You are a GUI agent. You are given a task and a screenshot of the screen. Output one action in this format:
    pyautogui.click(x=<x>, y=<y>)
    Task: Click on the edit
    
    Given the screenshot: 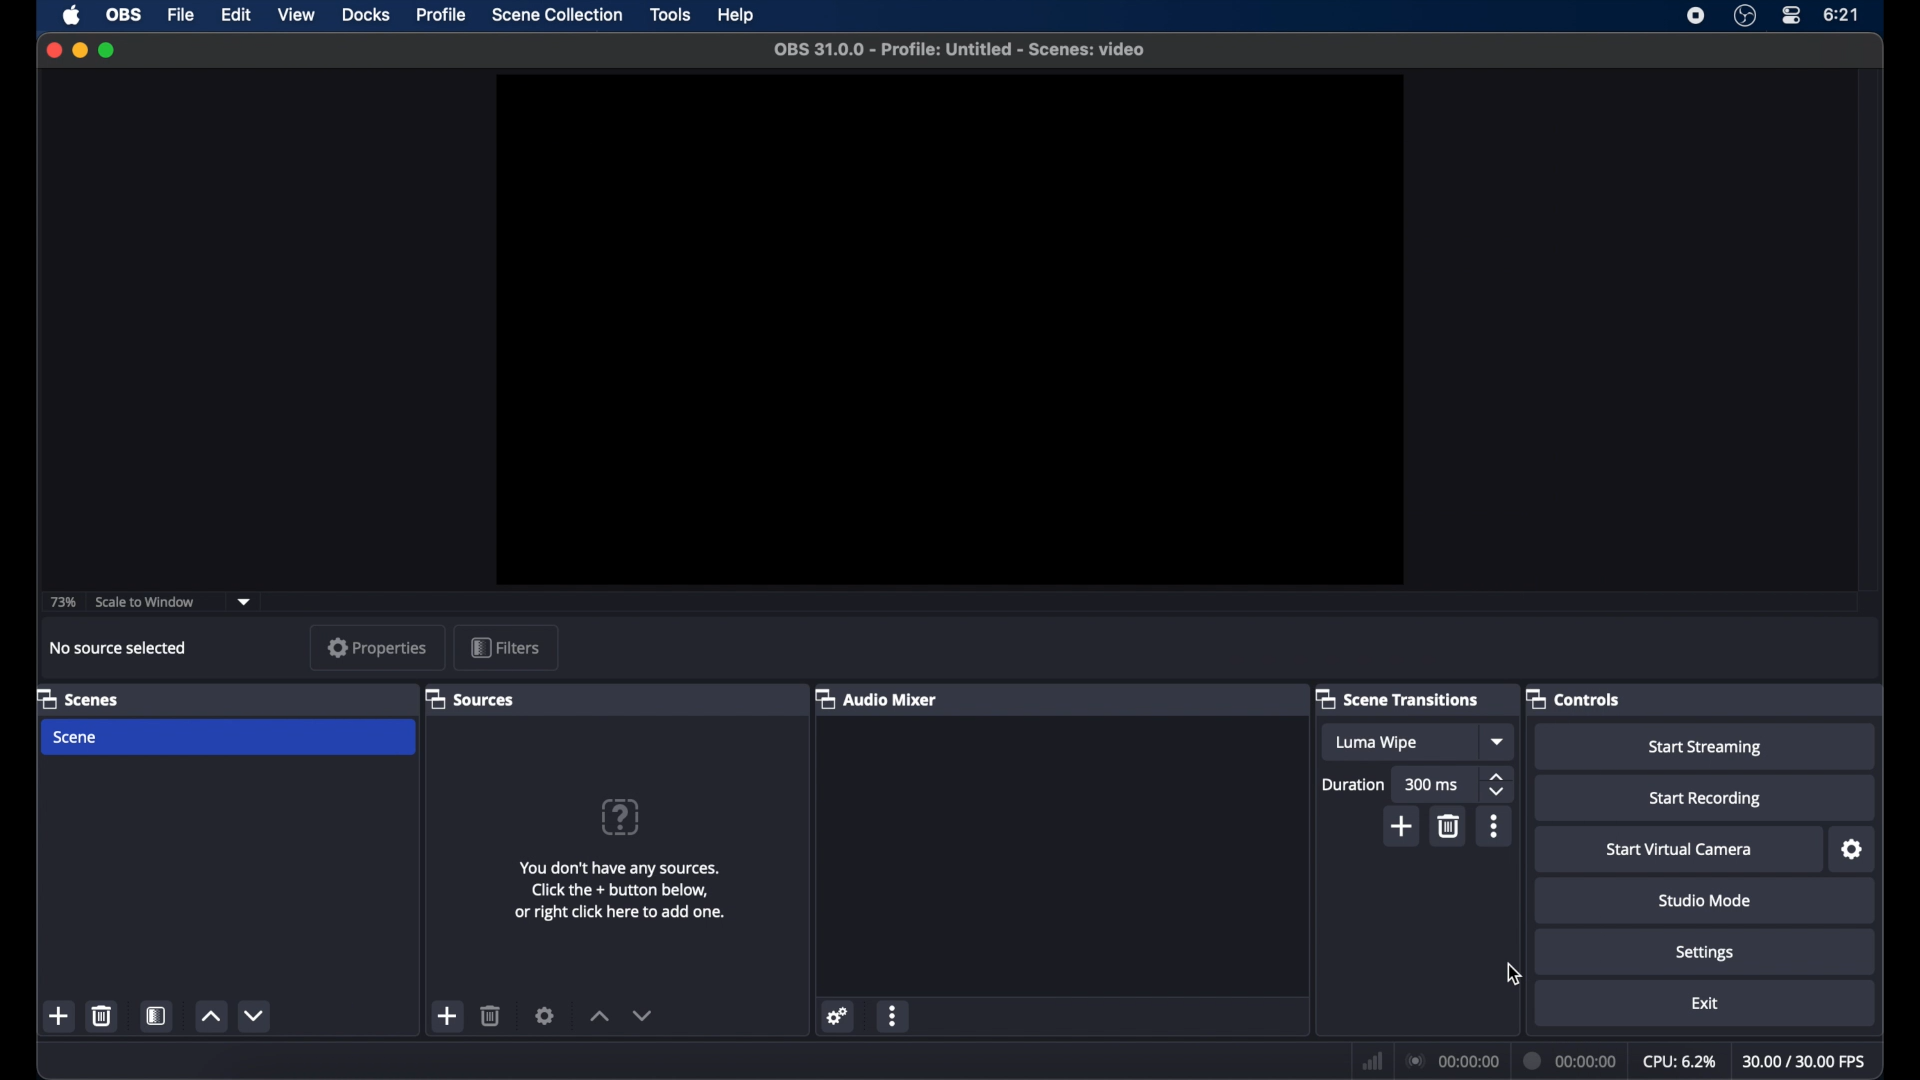 What is the action you would take?
    pyautogui.click(x=238, y=16)
    